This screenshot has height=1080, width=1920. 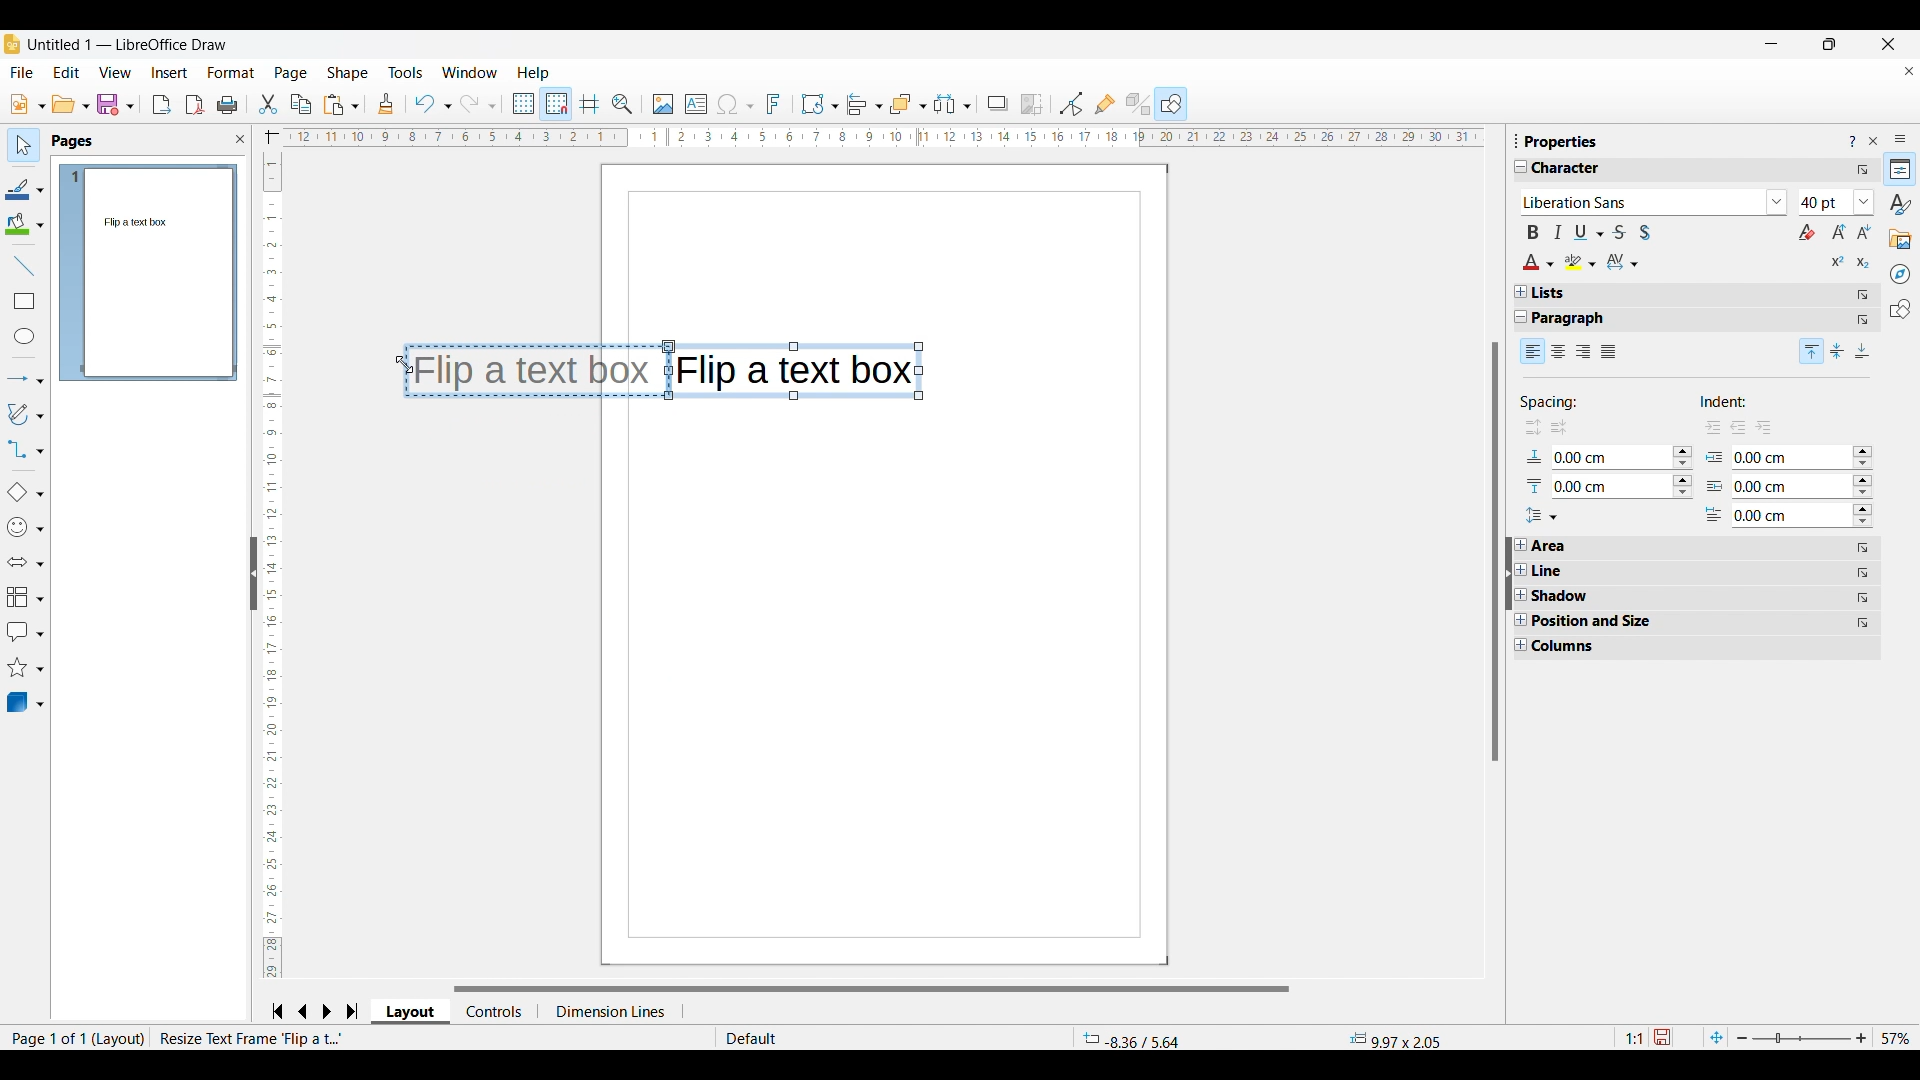 What do you see at coordinates (605, 1013) in the screenshot?
I see `dimensions` at bounding box center [605, 1013].